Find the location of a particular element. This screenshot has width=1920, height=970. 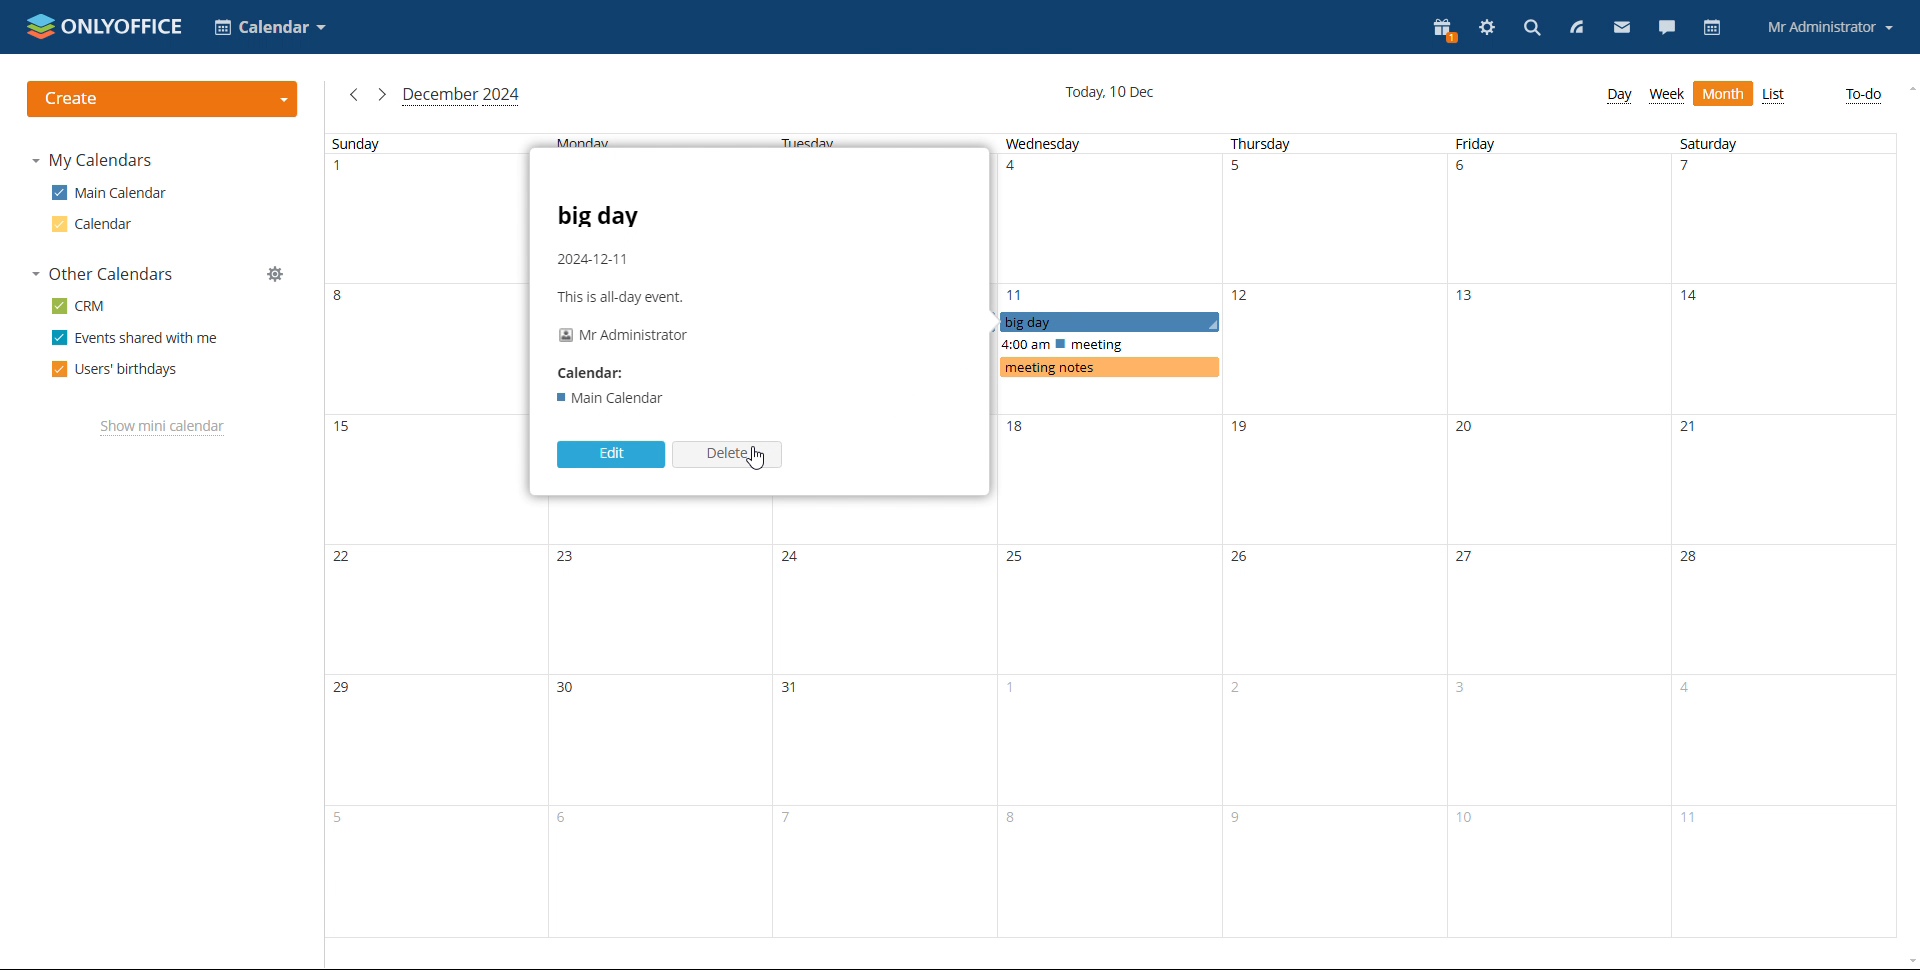

thursday is located at coordinates (1334, 536).